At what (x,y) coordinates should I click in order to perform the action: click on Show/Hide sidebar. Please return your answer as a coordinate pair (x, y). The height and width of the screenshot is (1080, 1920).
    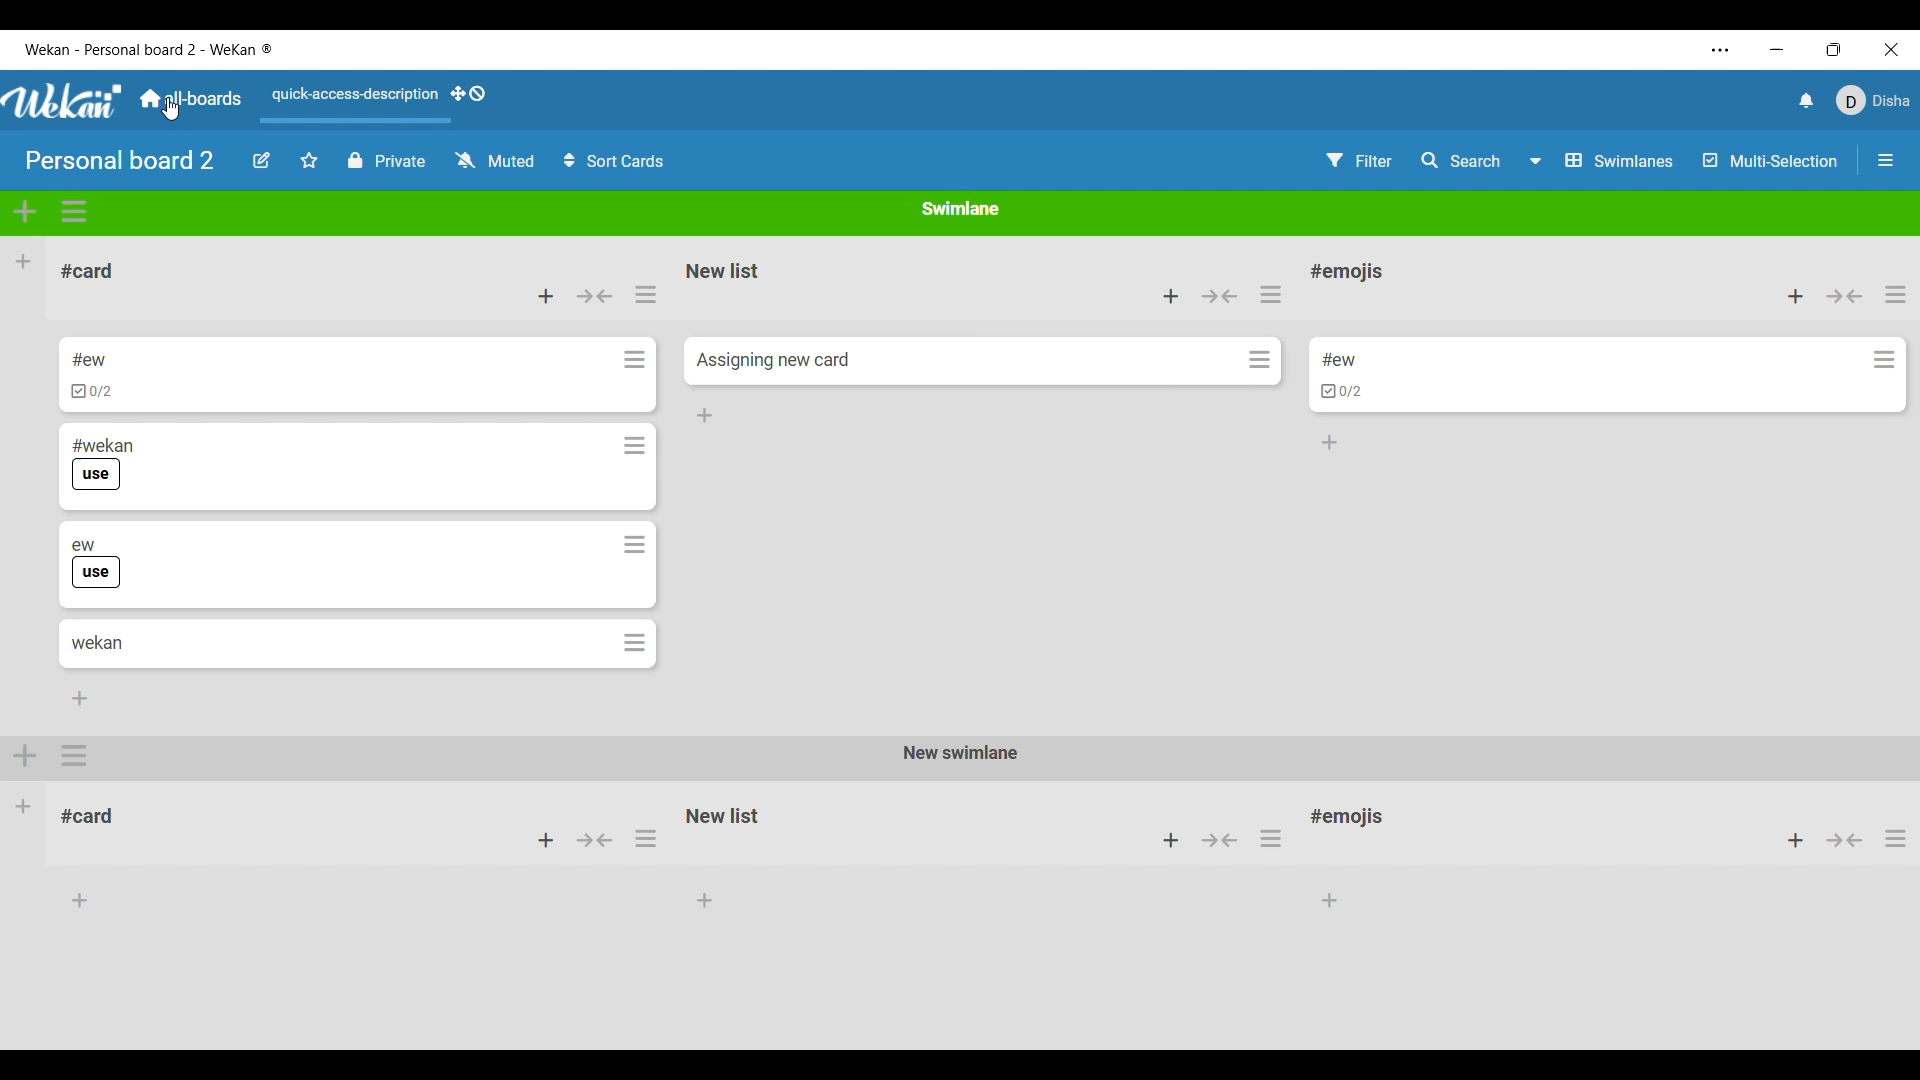
    Looking at the image, I should click on (1886, 160).